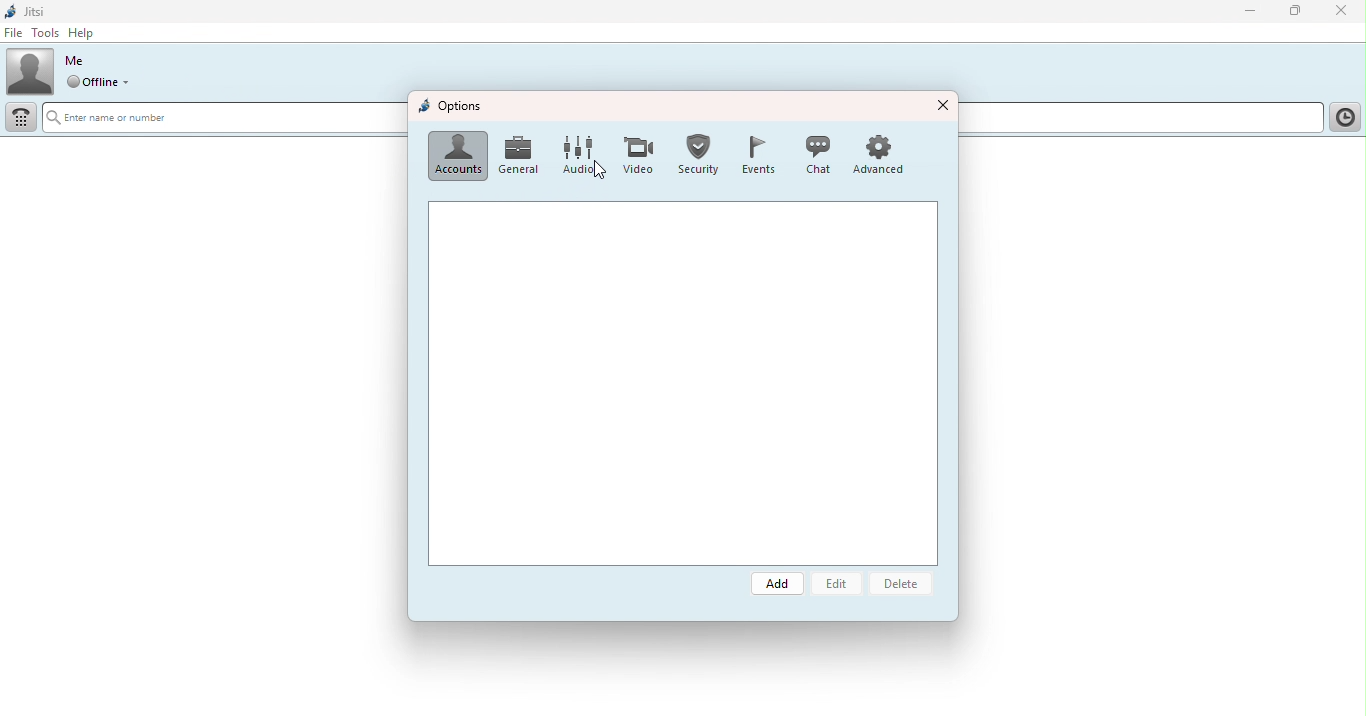  Describe the element at coordinates (1298, 13) in the screenshot. I see `Maximize` at that location.